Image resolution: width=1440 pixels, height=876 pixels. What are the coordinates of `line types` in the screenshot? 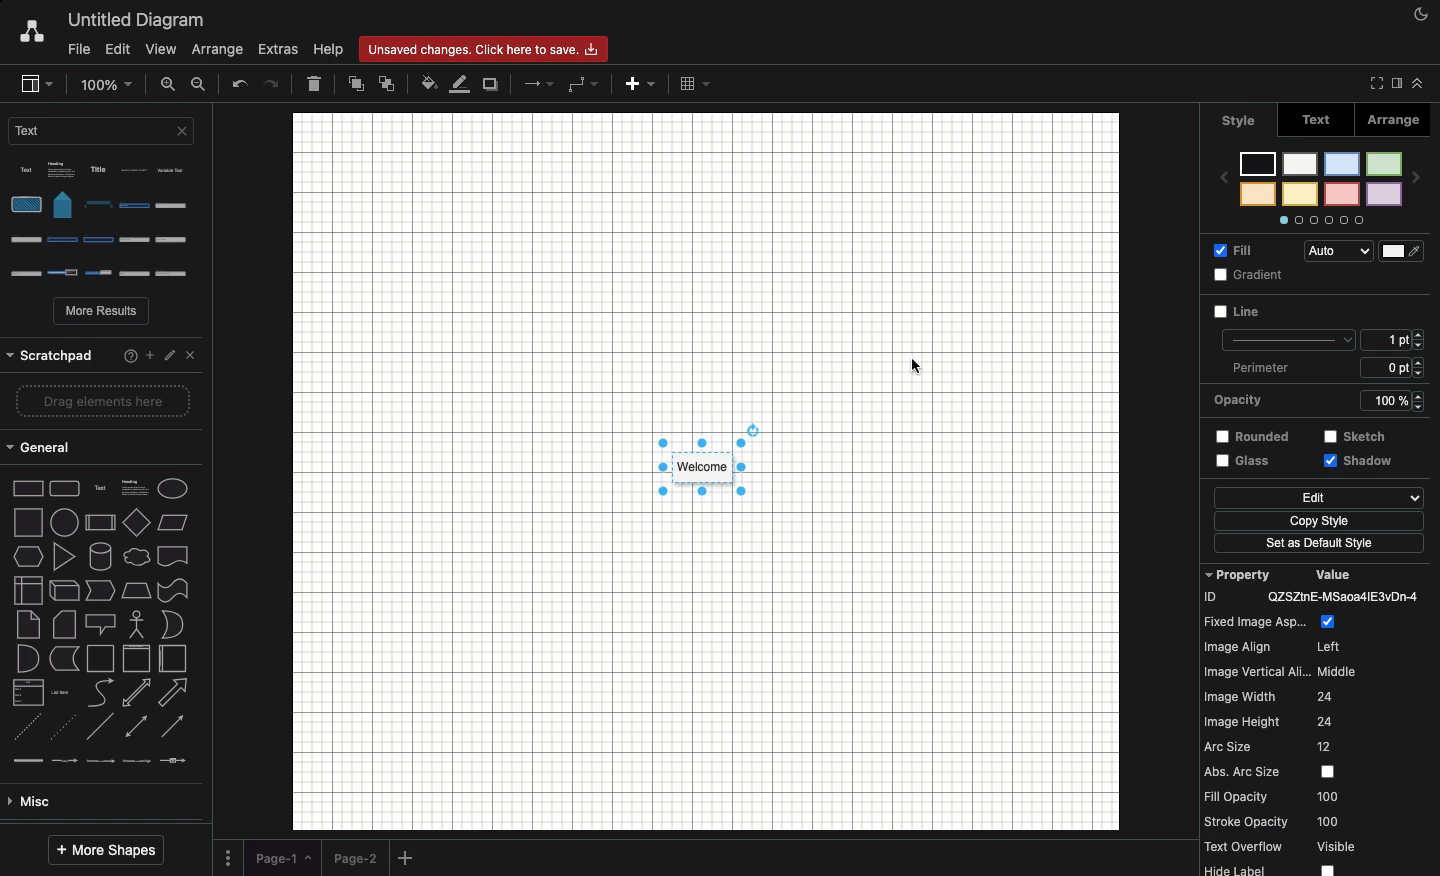 It's located at (107, 594).